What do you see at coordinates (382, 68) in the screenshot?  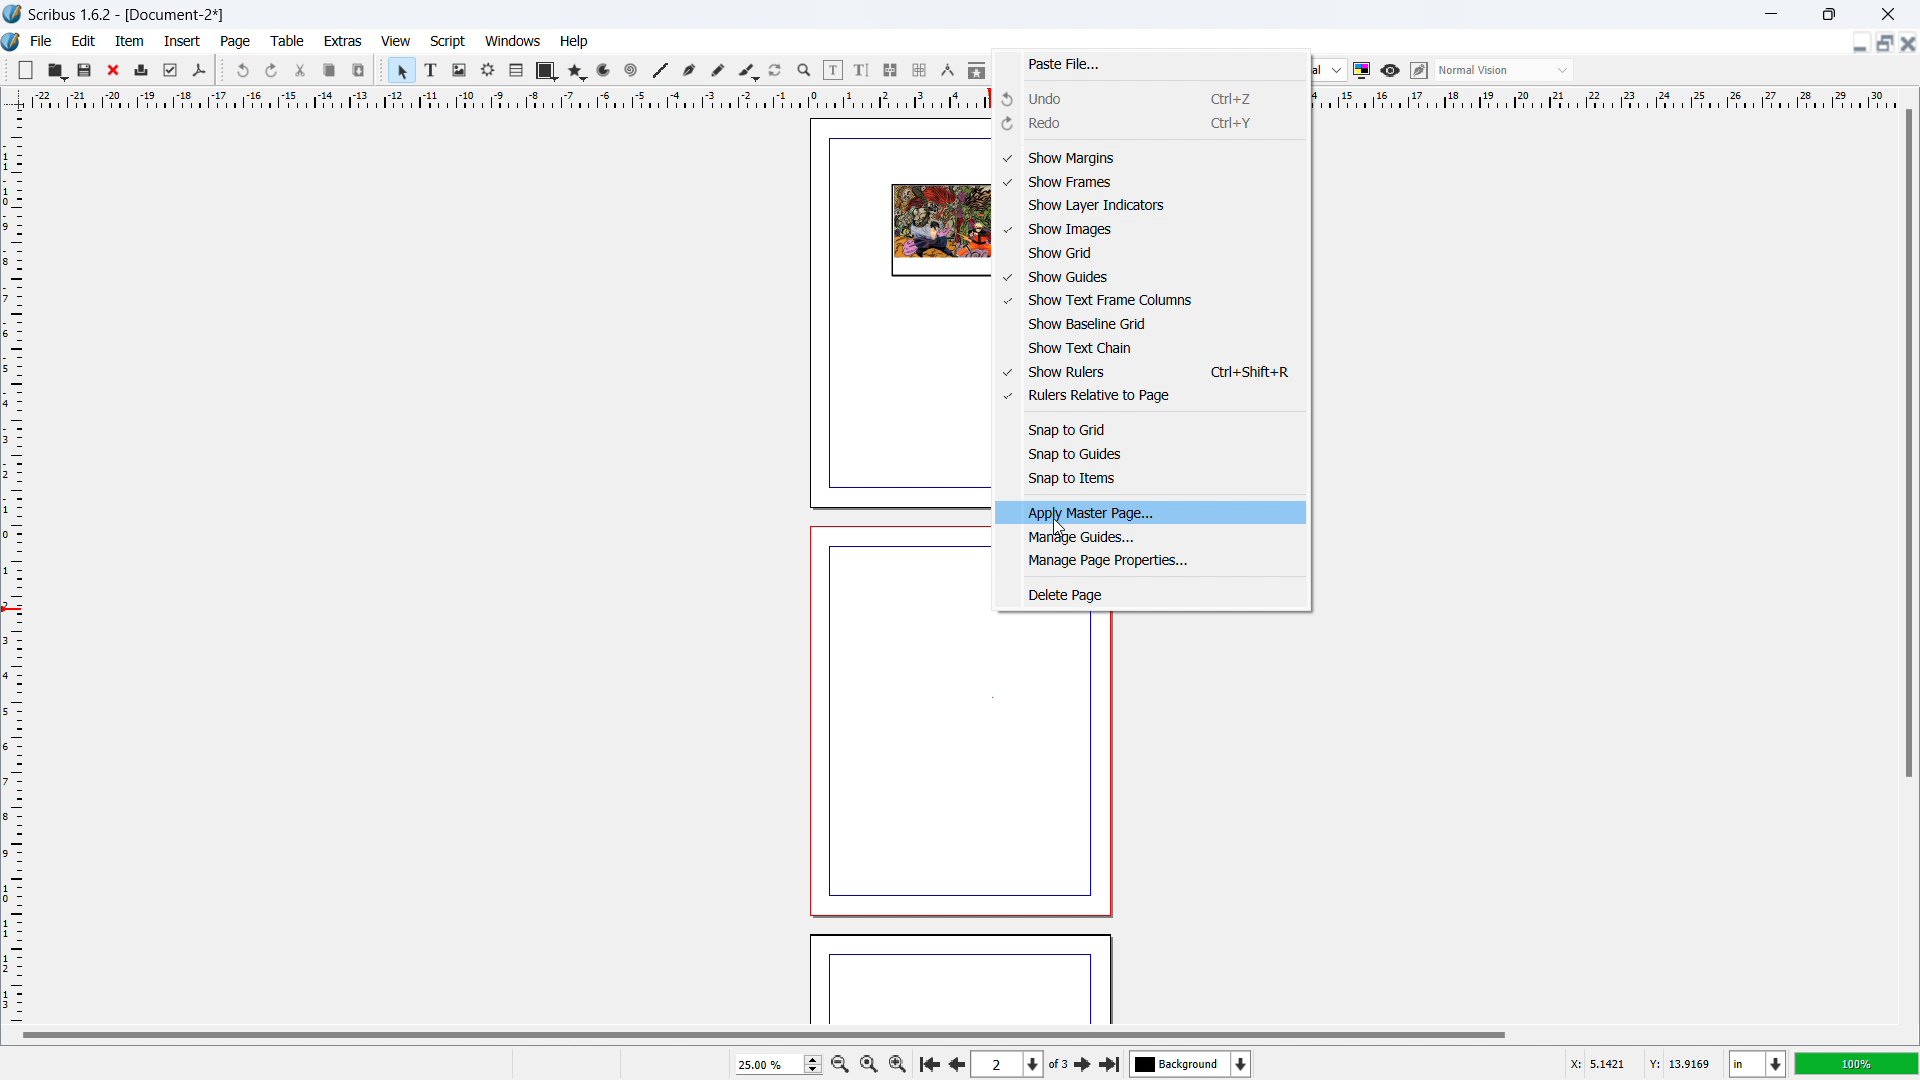 I see `move toolbox` at bounding box center [382, 68].